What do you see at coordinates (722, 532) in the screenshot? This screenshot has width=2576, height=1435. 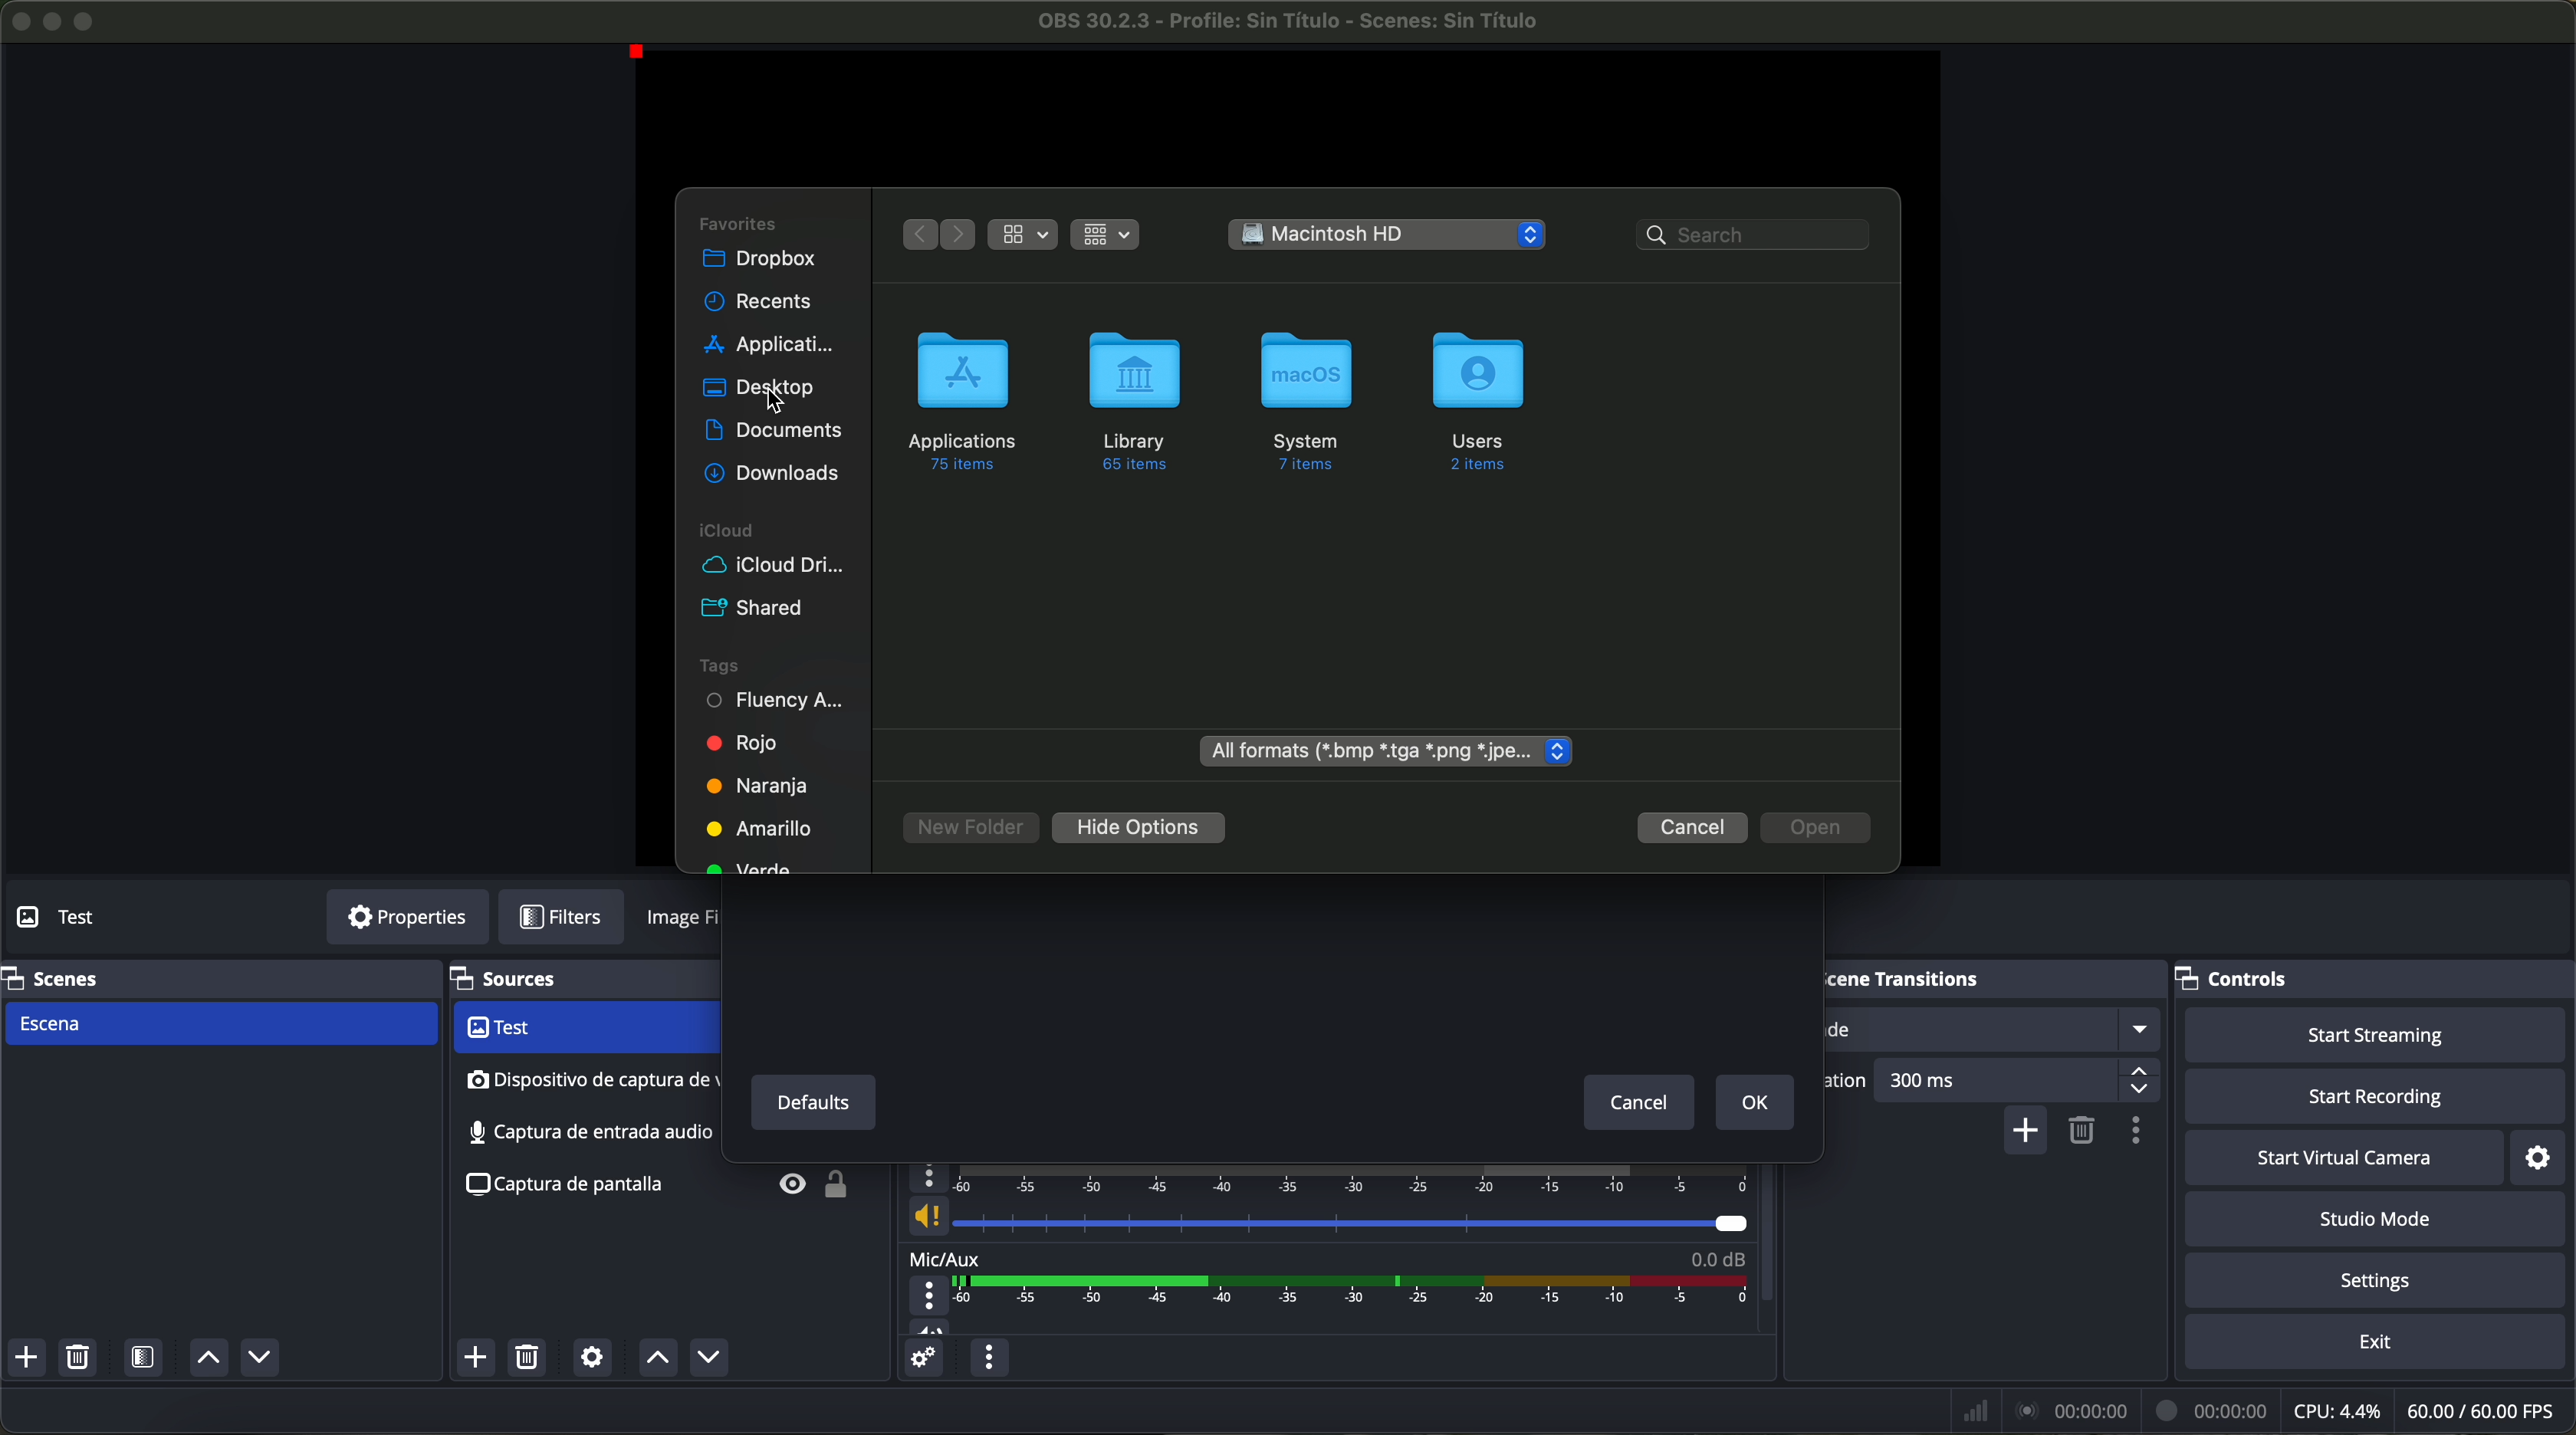 I see `icloud` at bounding box center [722, 532].